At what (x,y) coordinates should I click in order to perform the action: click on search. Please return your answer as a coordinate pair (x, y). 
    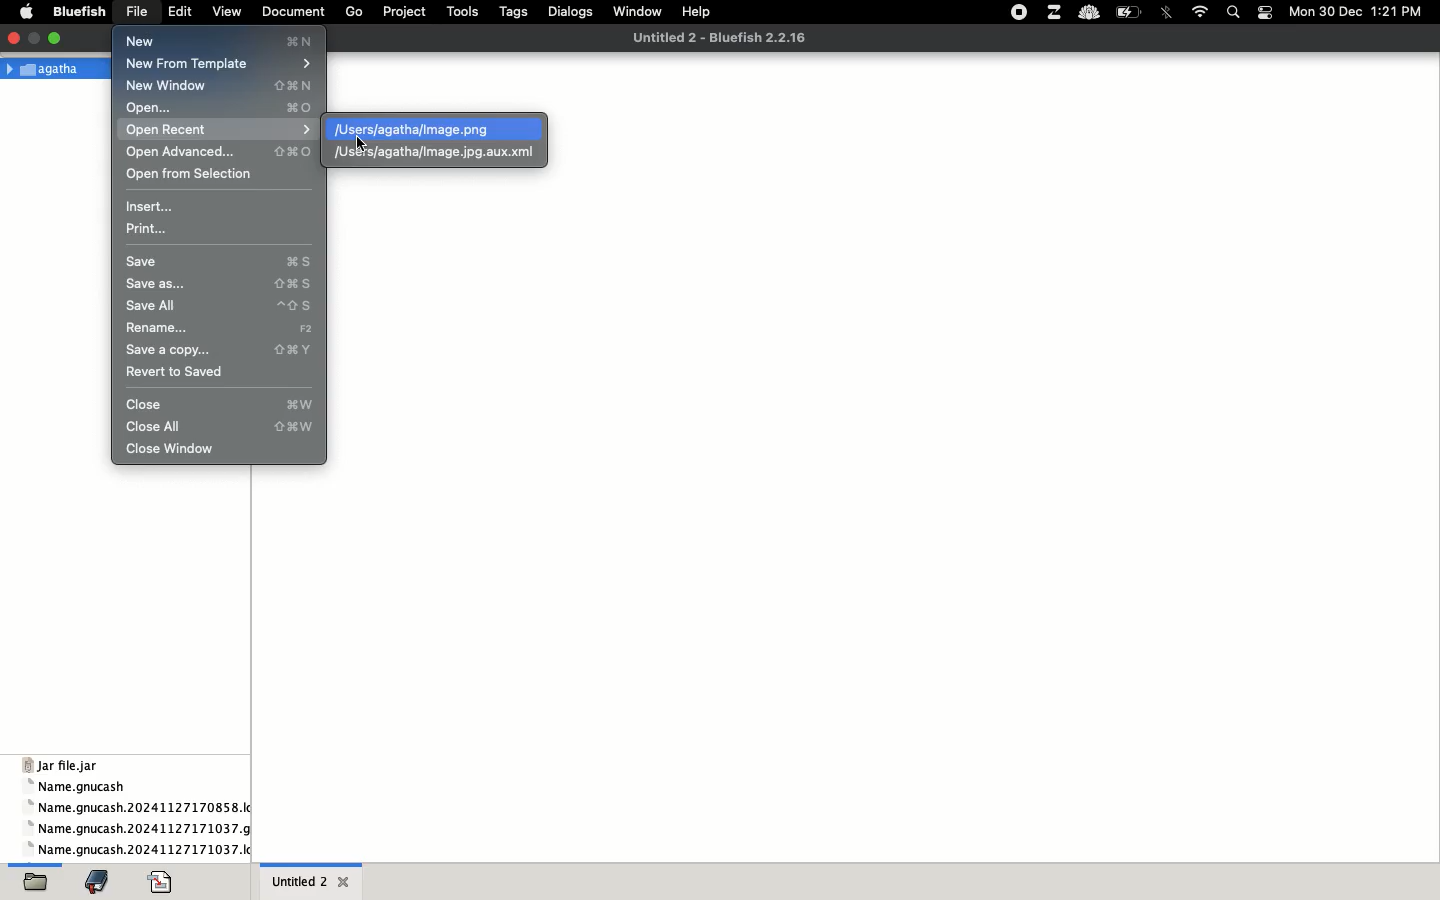
    Looking at the image, I should click on (1233, 12).